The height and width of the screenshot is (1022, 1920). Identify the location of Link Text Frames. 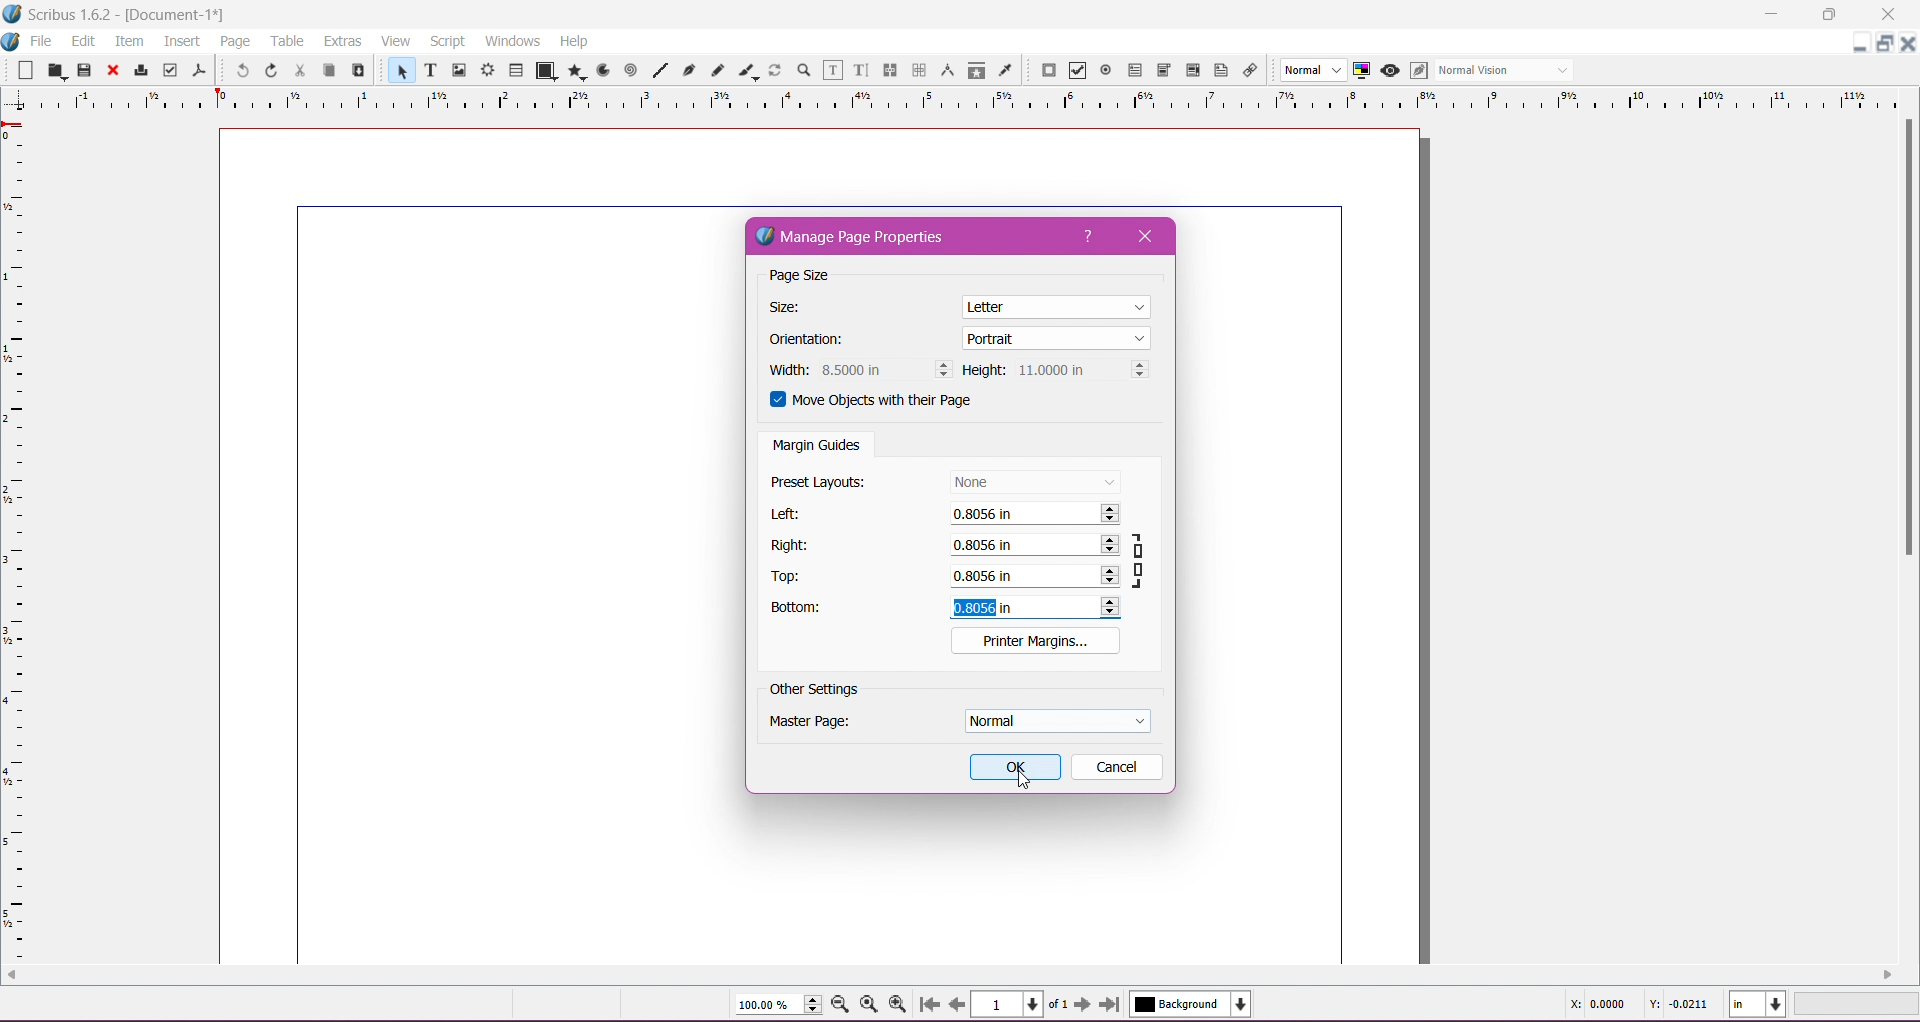
(888, 70).